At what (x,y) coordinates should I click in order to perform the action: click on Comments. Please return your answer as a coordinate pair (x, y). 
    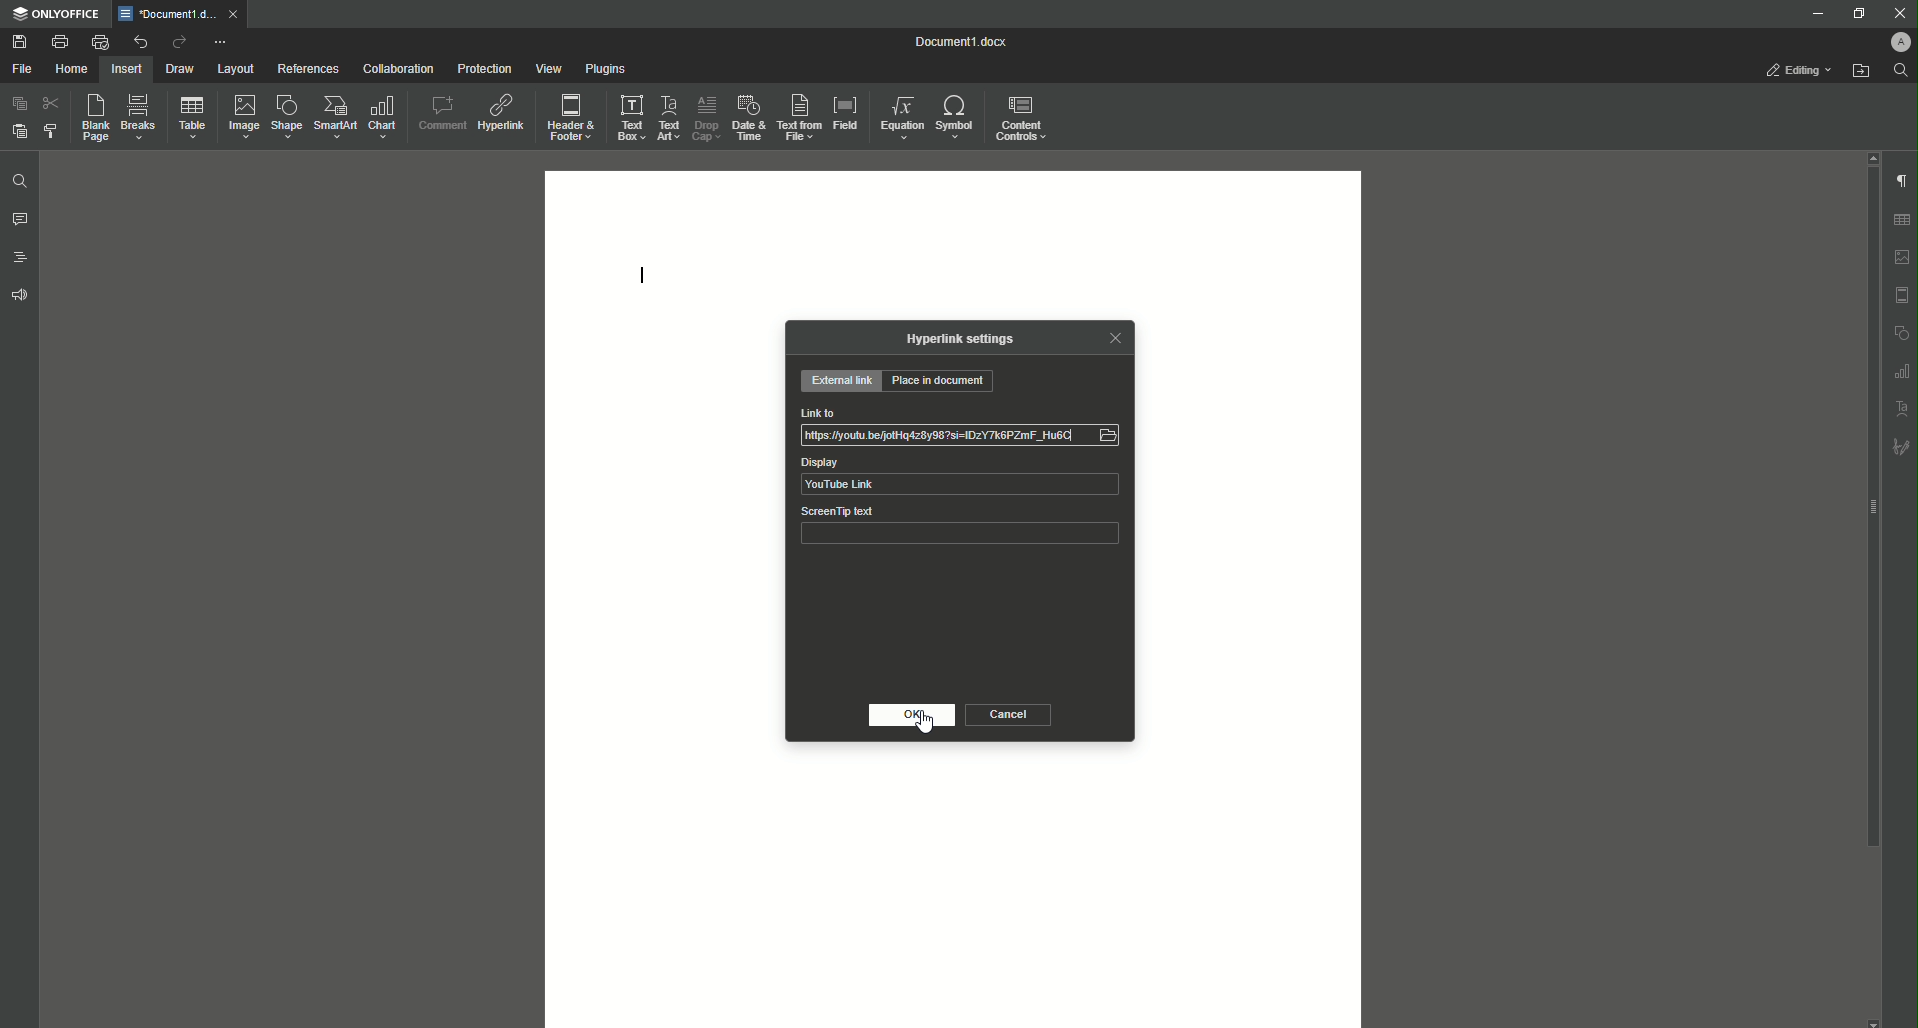
    Looking at the image, I should click on (20, 219).